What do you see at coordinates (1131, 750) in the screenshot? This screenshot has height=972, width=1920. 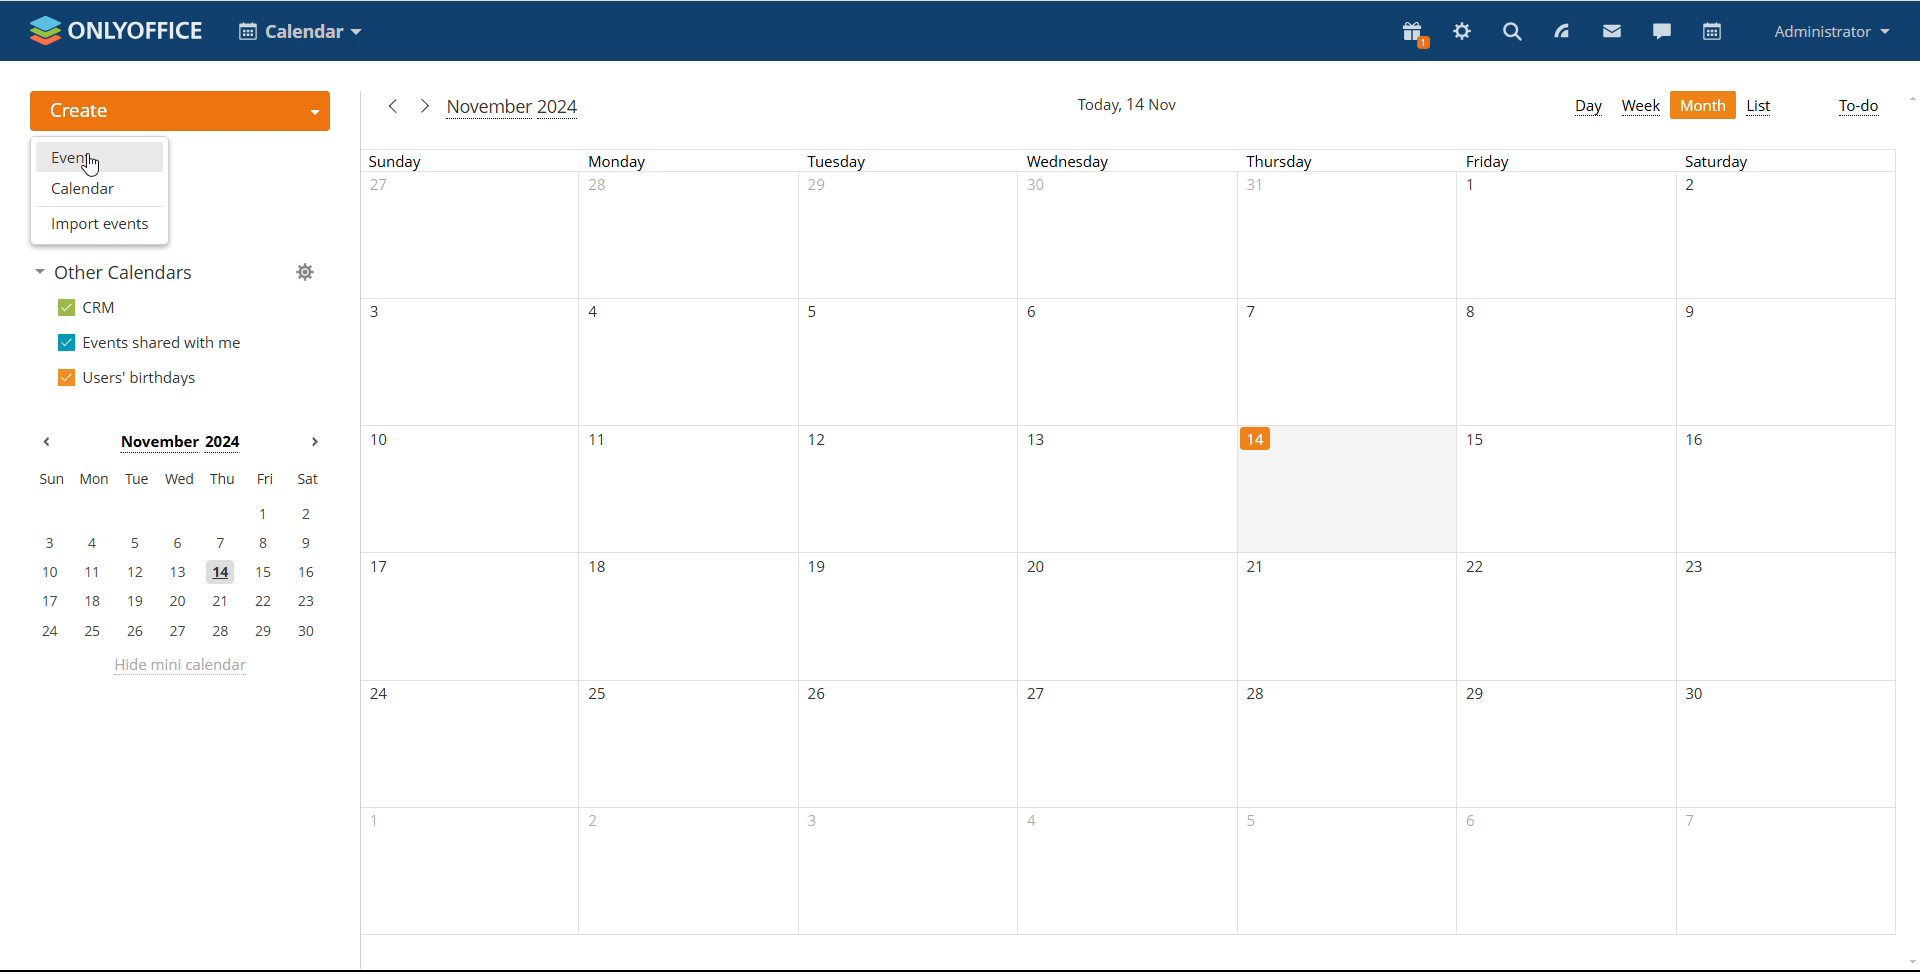 I see `Different dates of the month` at bounding box center [1131, 750].